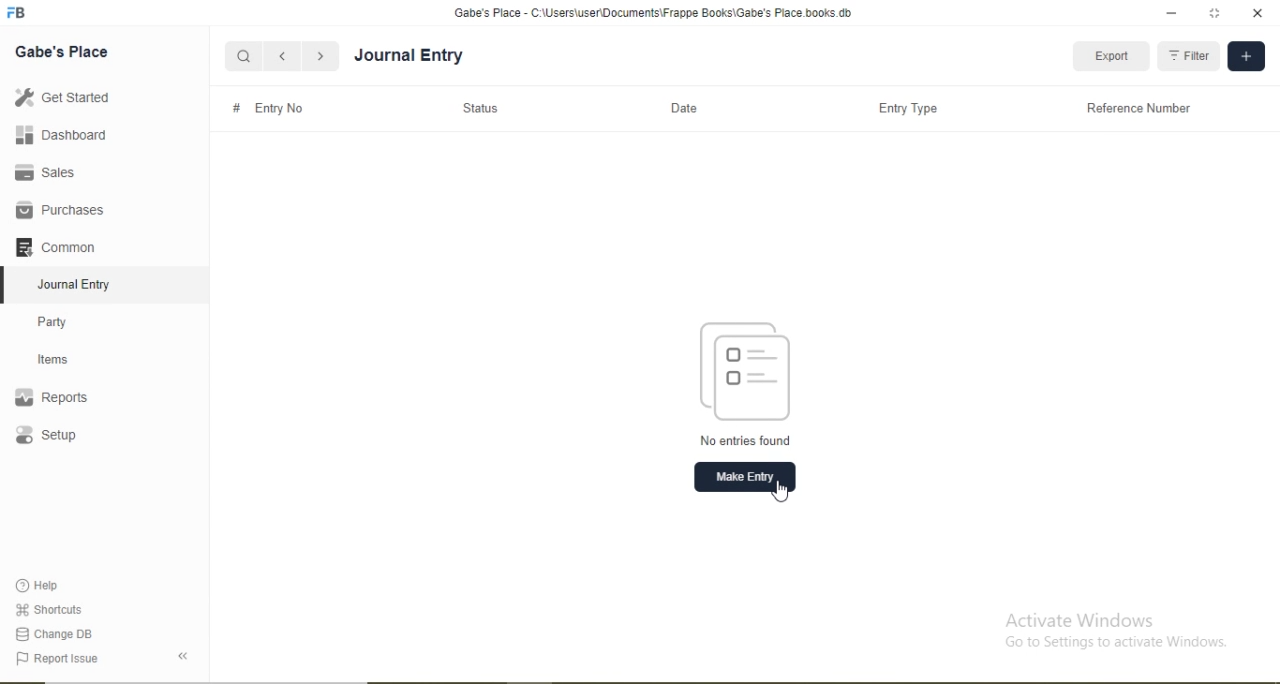 Image resolution: width=1280 pixels, height=684 pixels. What do you see at coordinates (1191, 56) in the screenshot?
I see `Filter` at bounding box center [1191, 56].